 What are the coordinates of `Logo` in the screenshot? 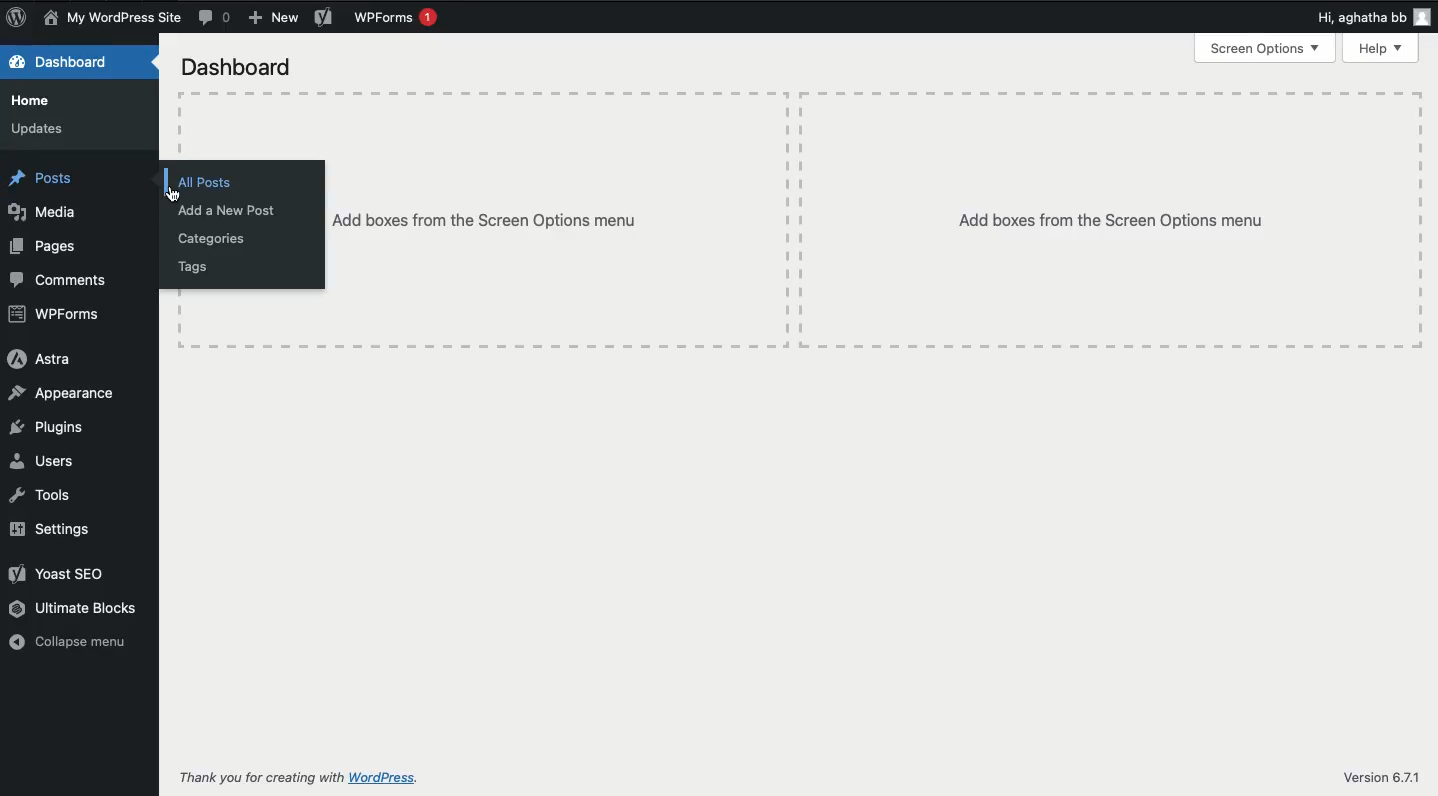 It's located at (18, 18).